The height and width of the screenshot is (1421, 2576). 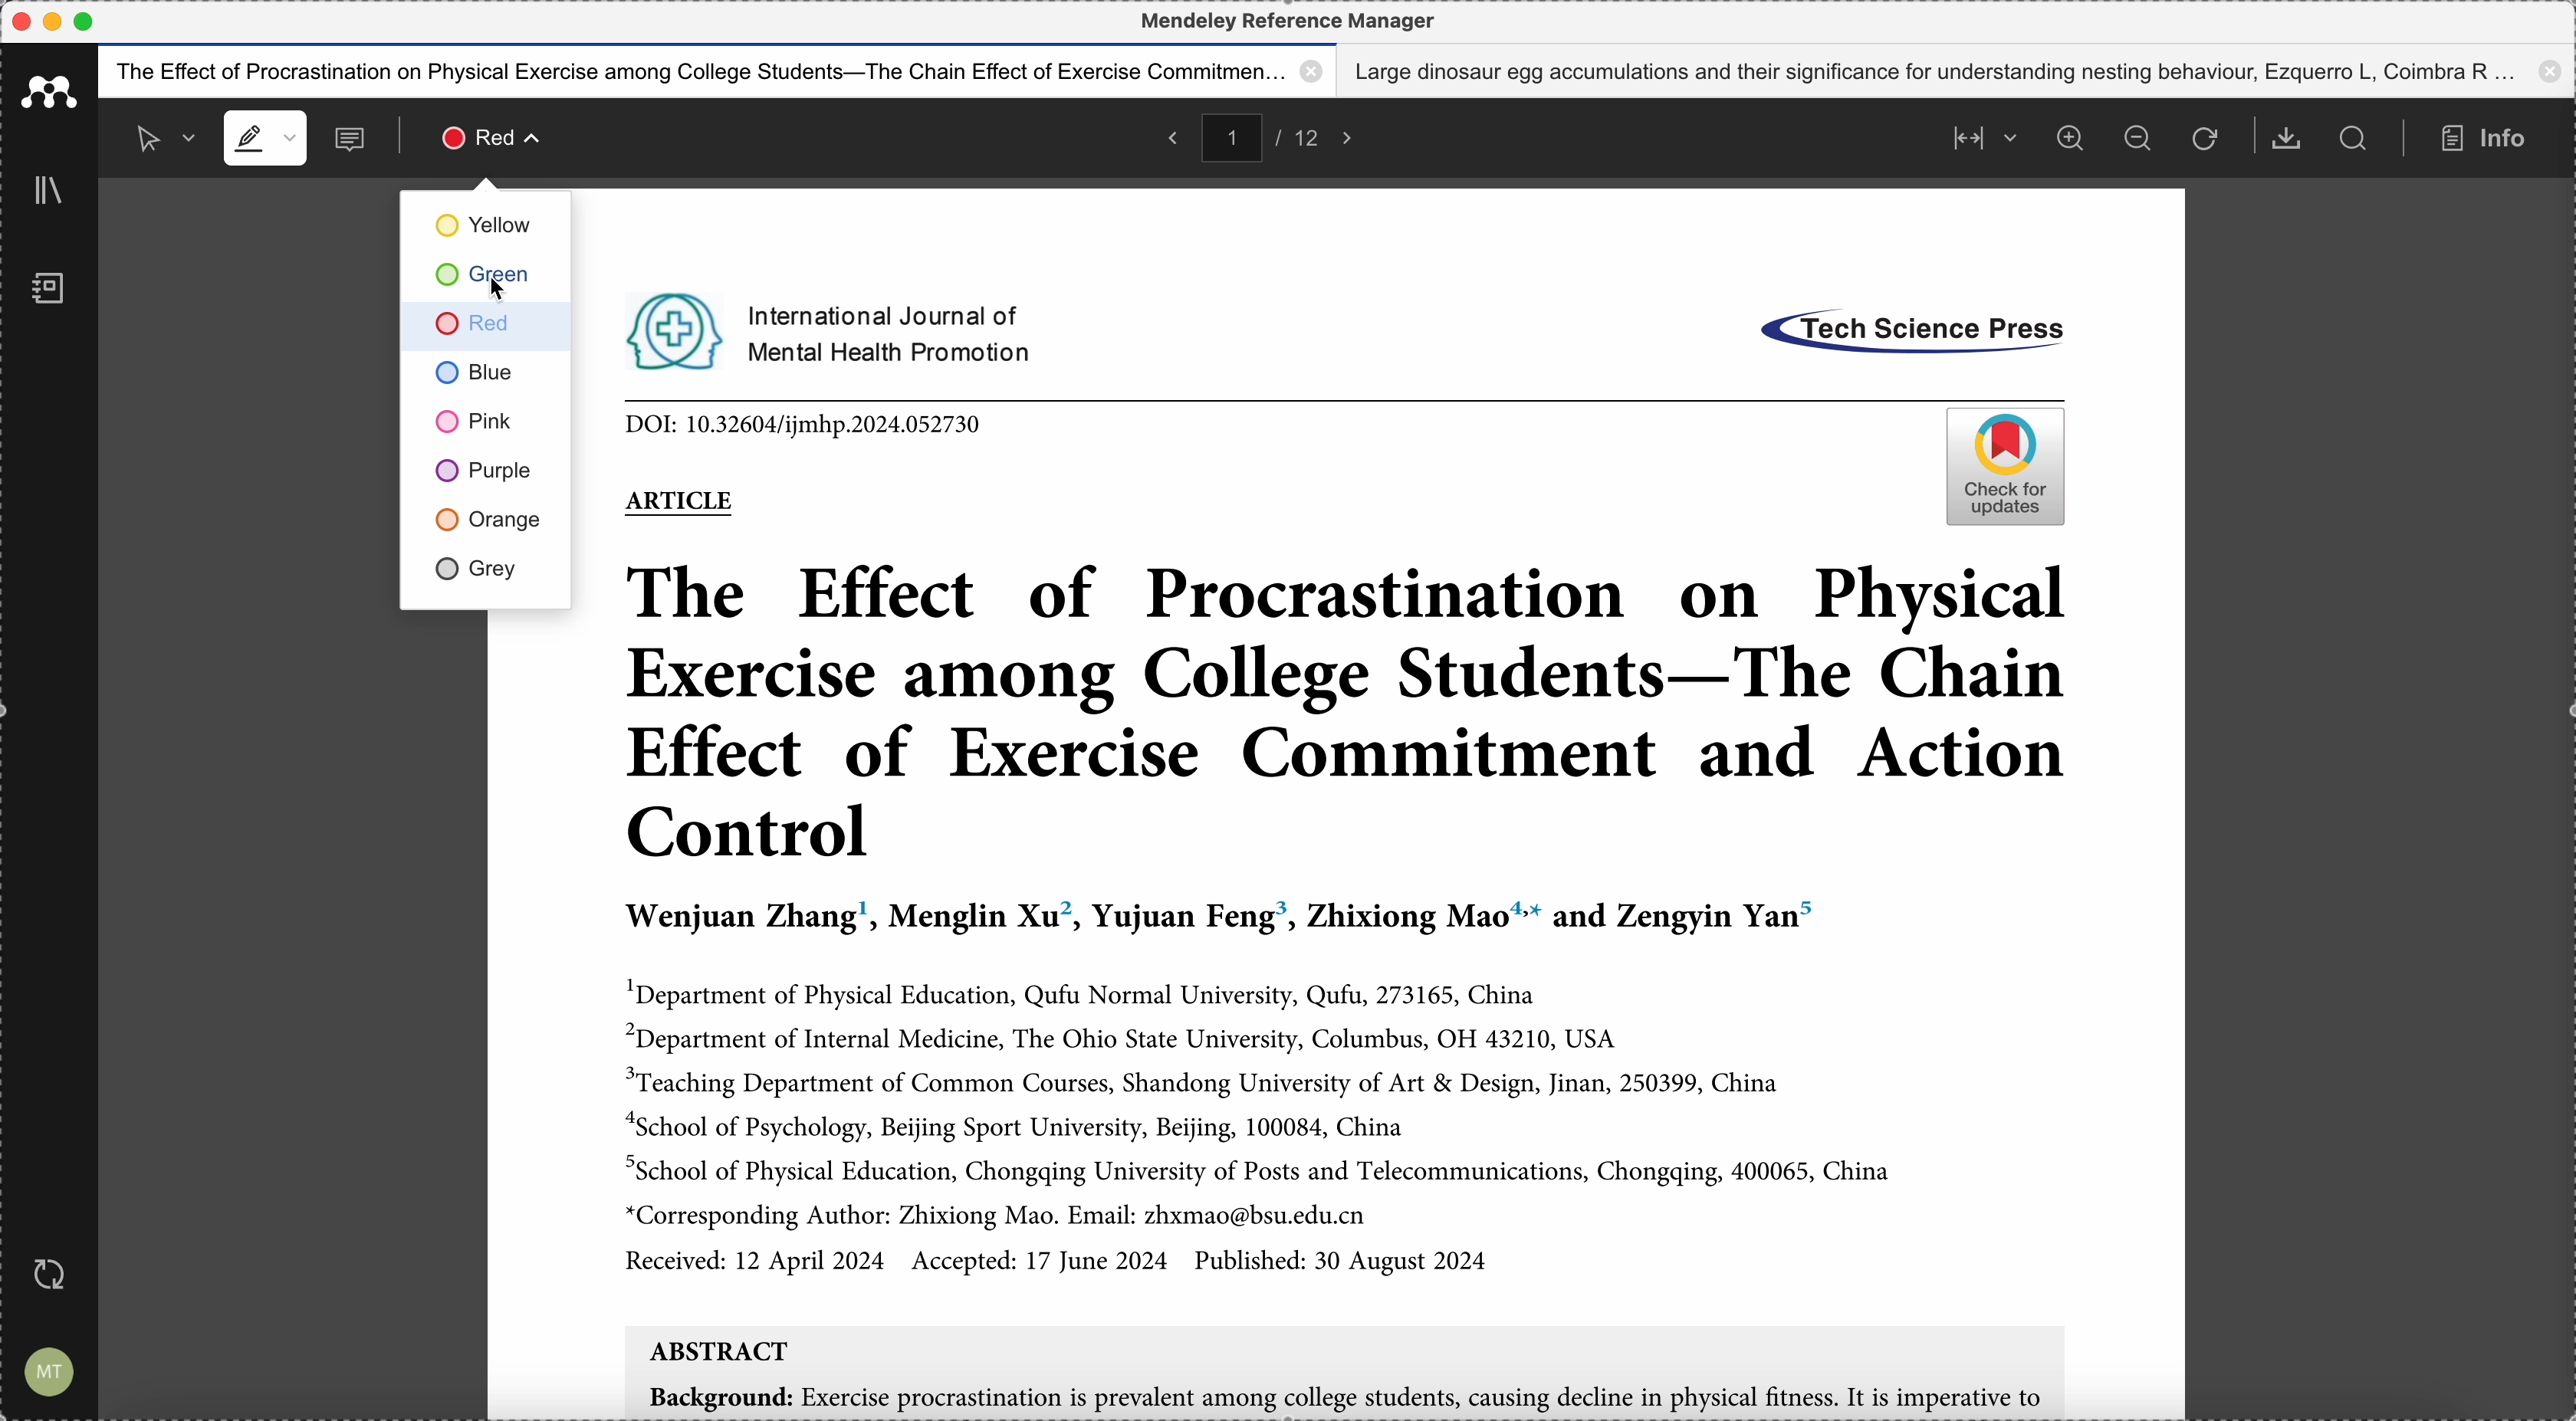 What do you see at coordinates (470, 373) in the screenshot?
I see `blue` at bounding box center [470, 373].